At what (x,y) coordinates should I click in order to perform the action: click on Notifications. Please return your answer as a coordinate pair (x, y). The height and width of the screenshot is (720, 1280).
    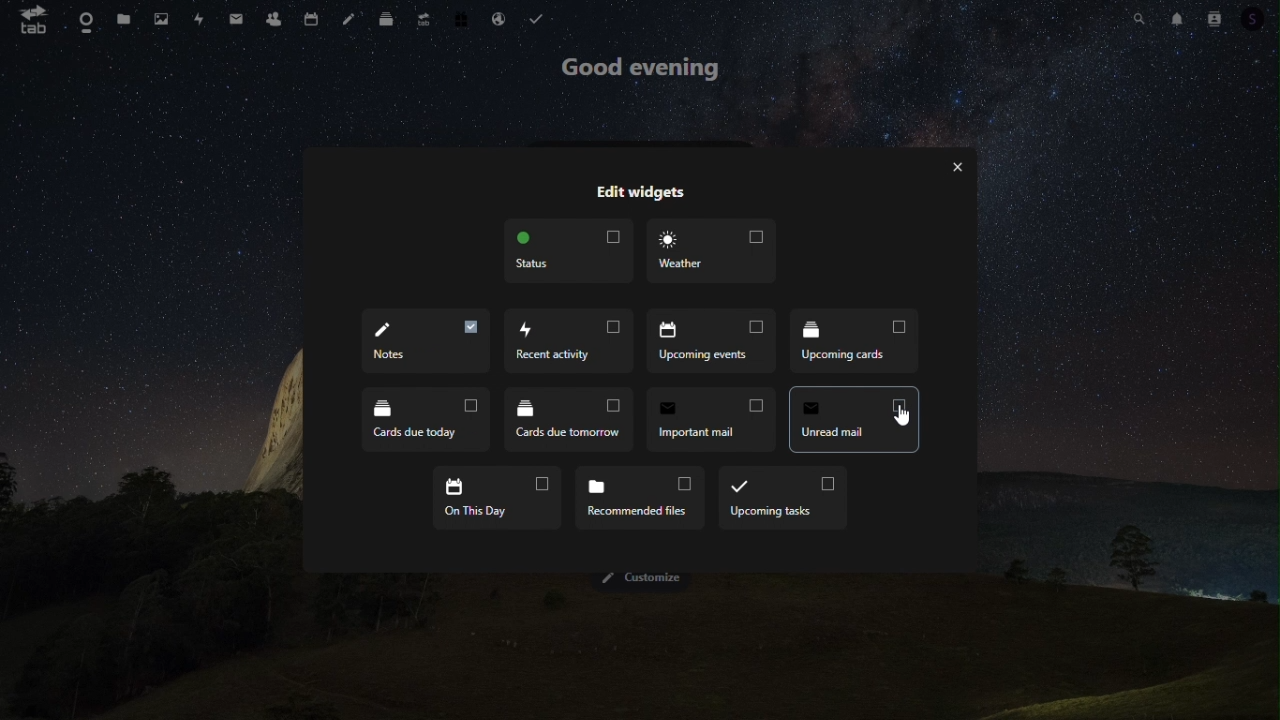
    Looking at the image, I should click on (1179, 19).